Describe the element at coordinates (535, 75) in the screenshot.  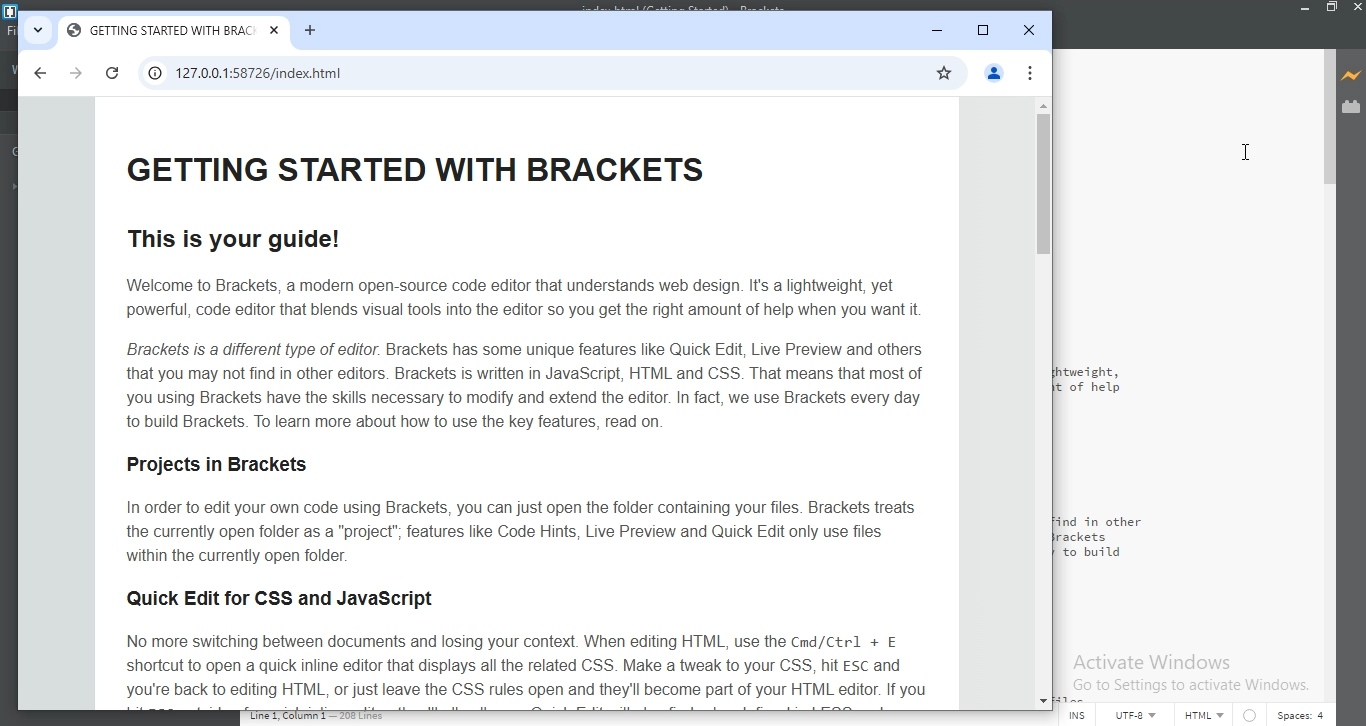
I see `search bar` at that location.